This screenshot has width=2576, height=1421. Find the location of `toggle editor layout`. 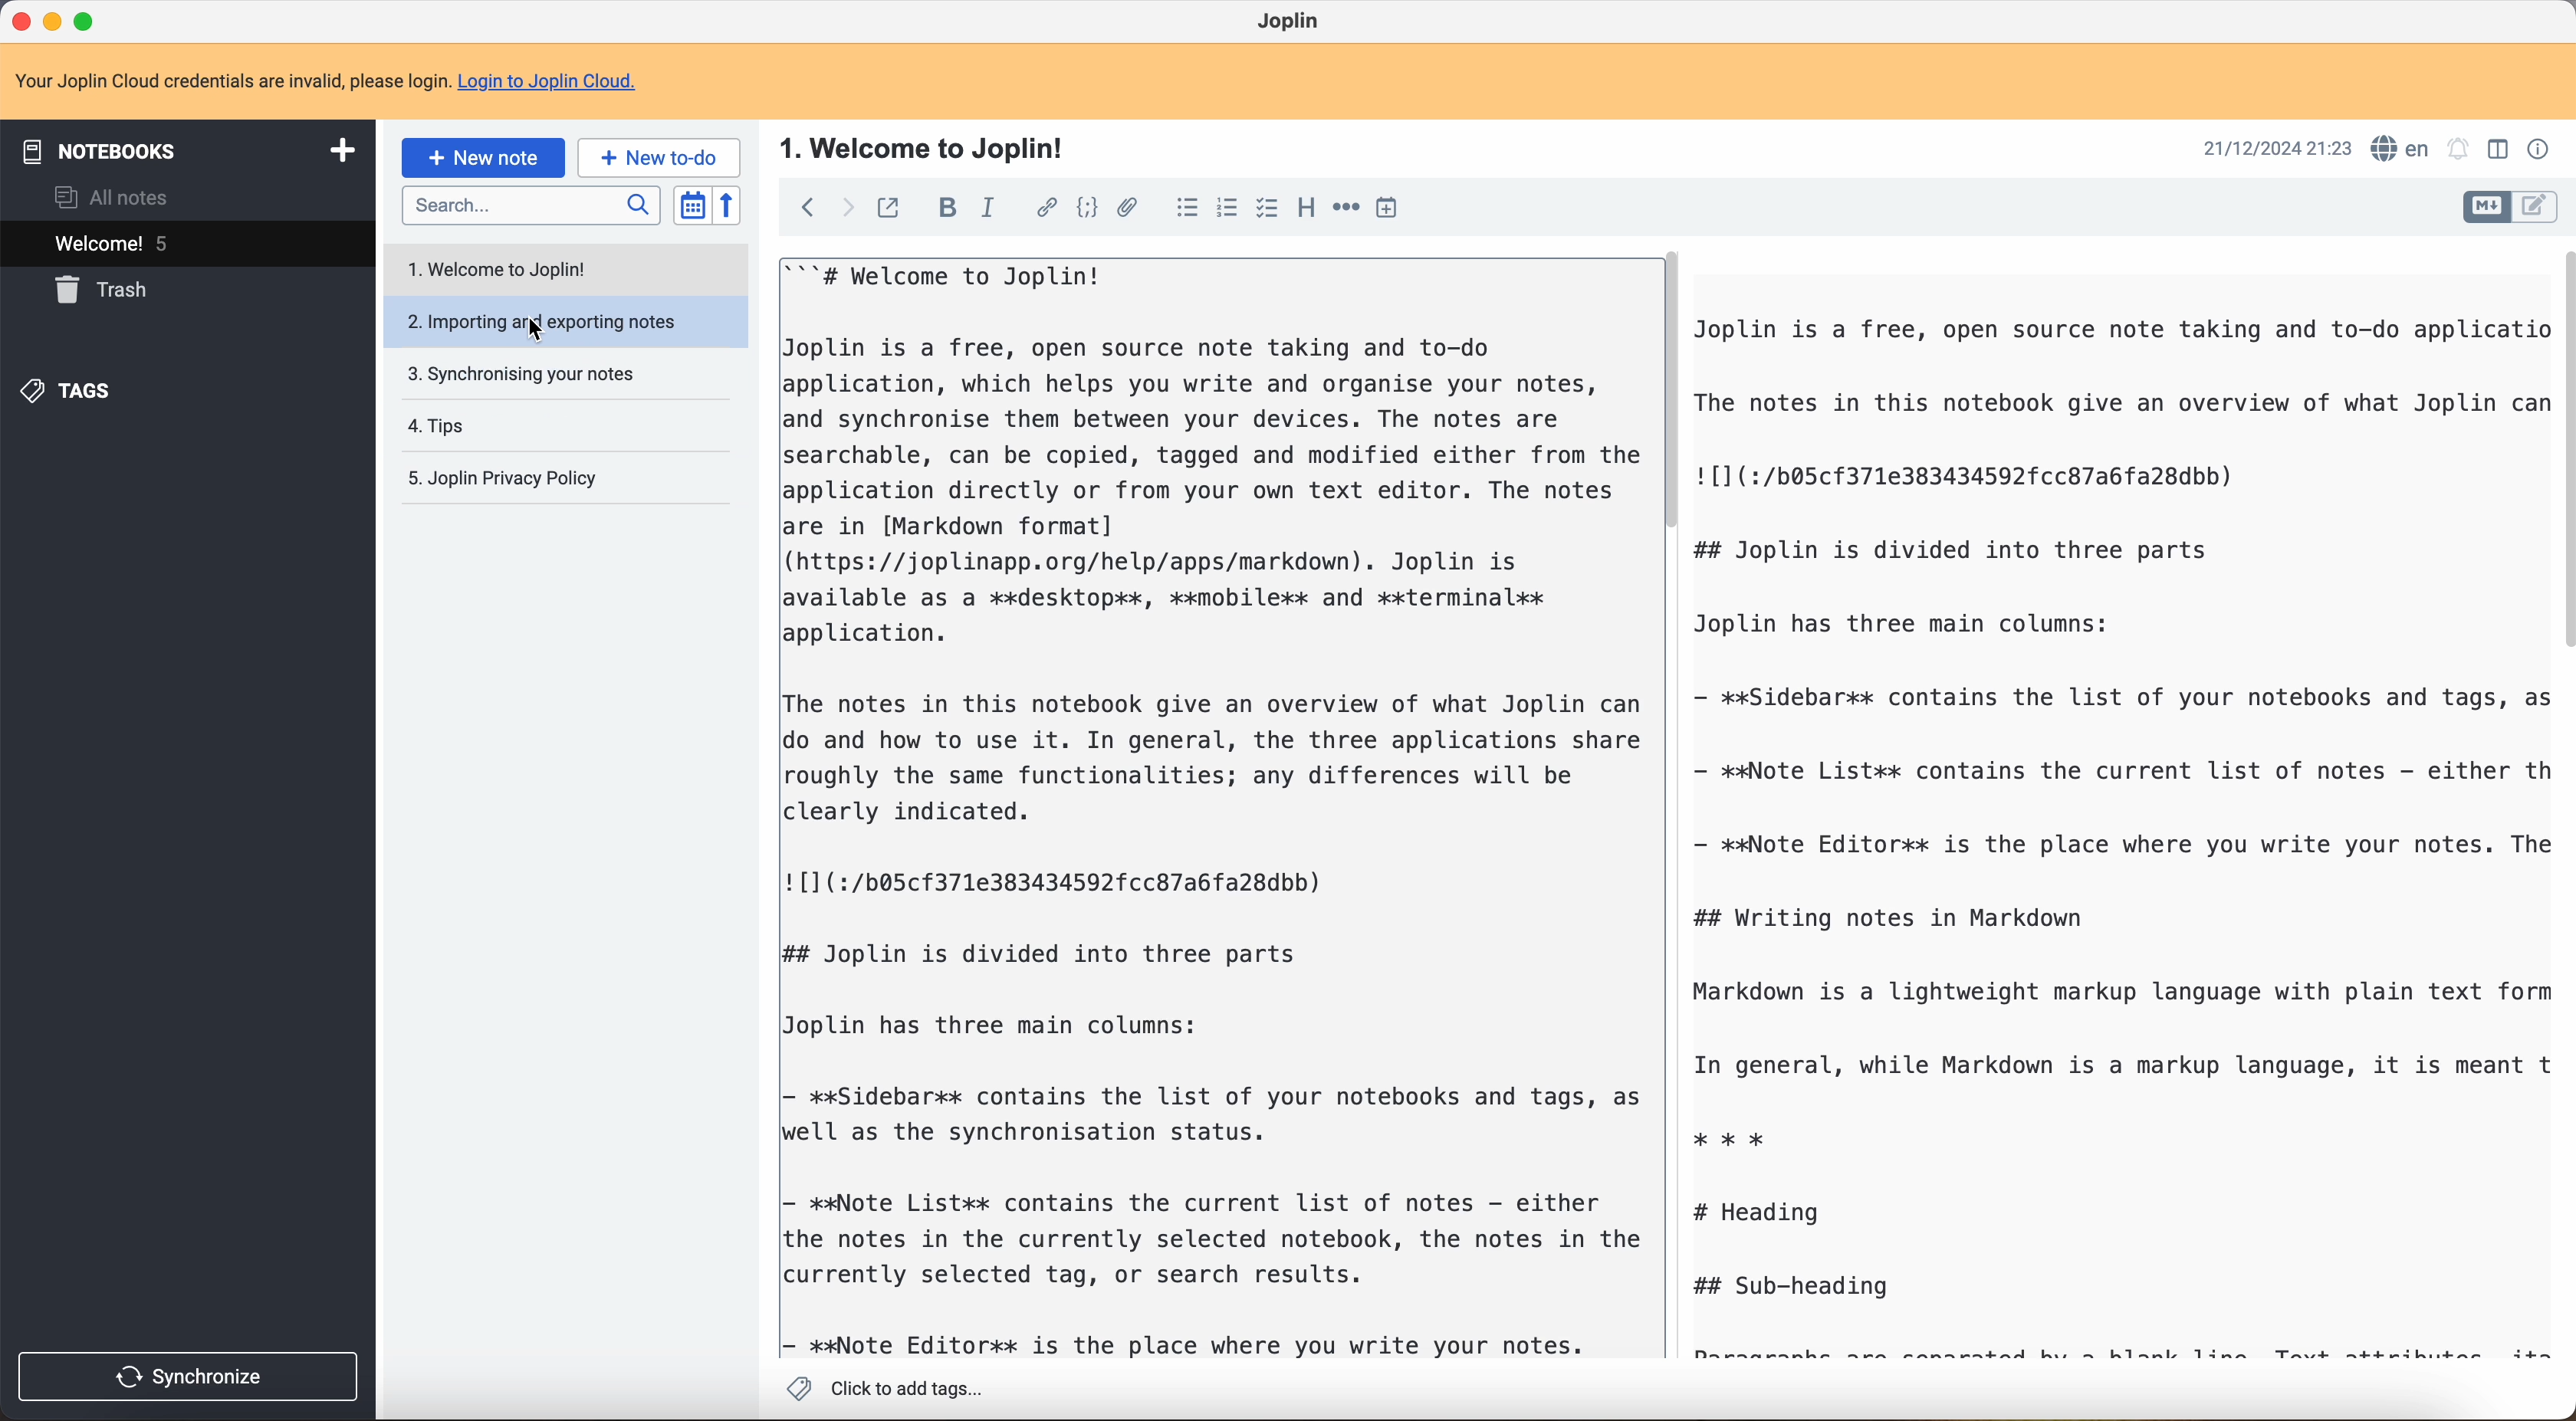

toggle editor layout is located at coordinates (2486, 207).